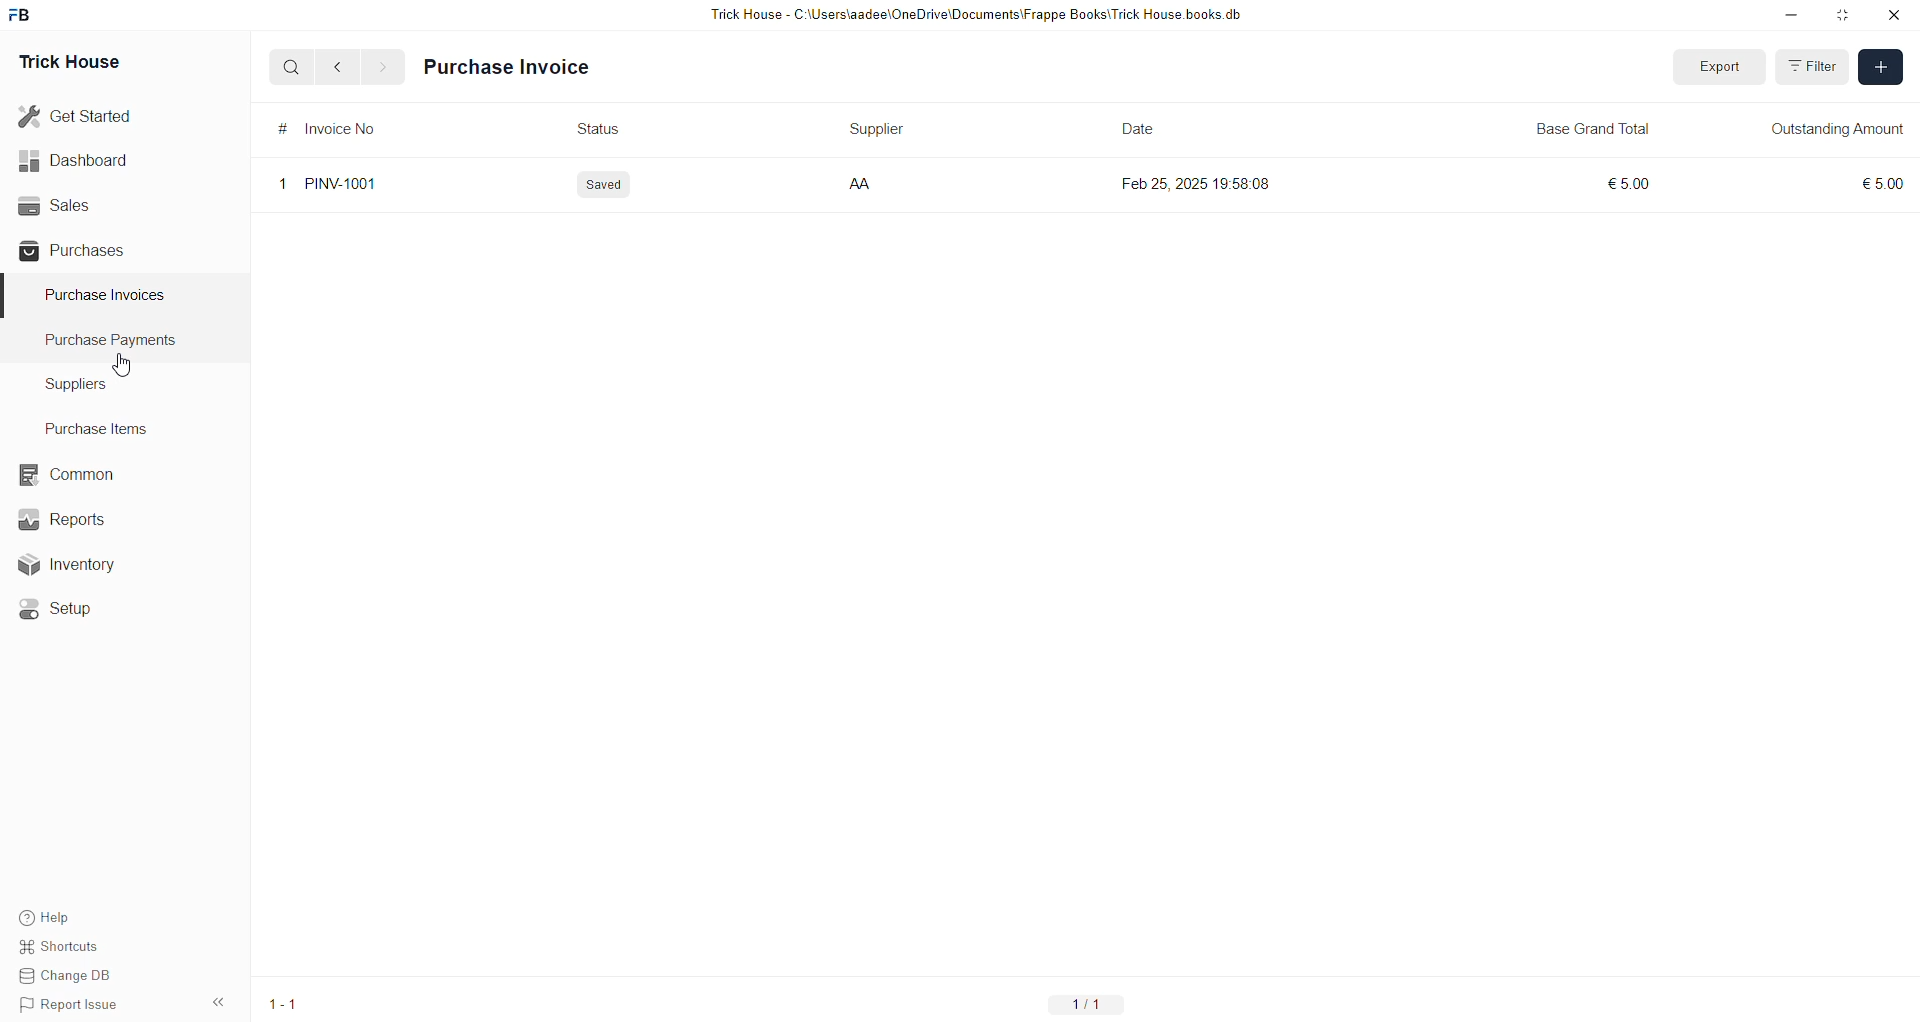 The height and width of the screenshot is (1022, 1920). What do you see at coordinates (284, 183) in the screenshot?
I see `1` at bounding box center [284, 183].